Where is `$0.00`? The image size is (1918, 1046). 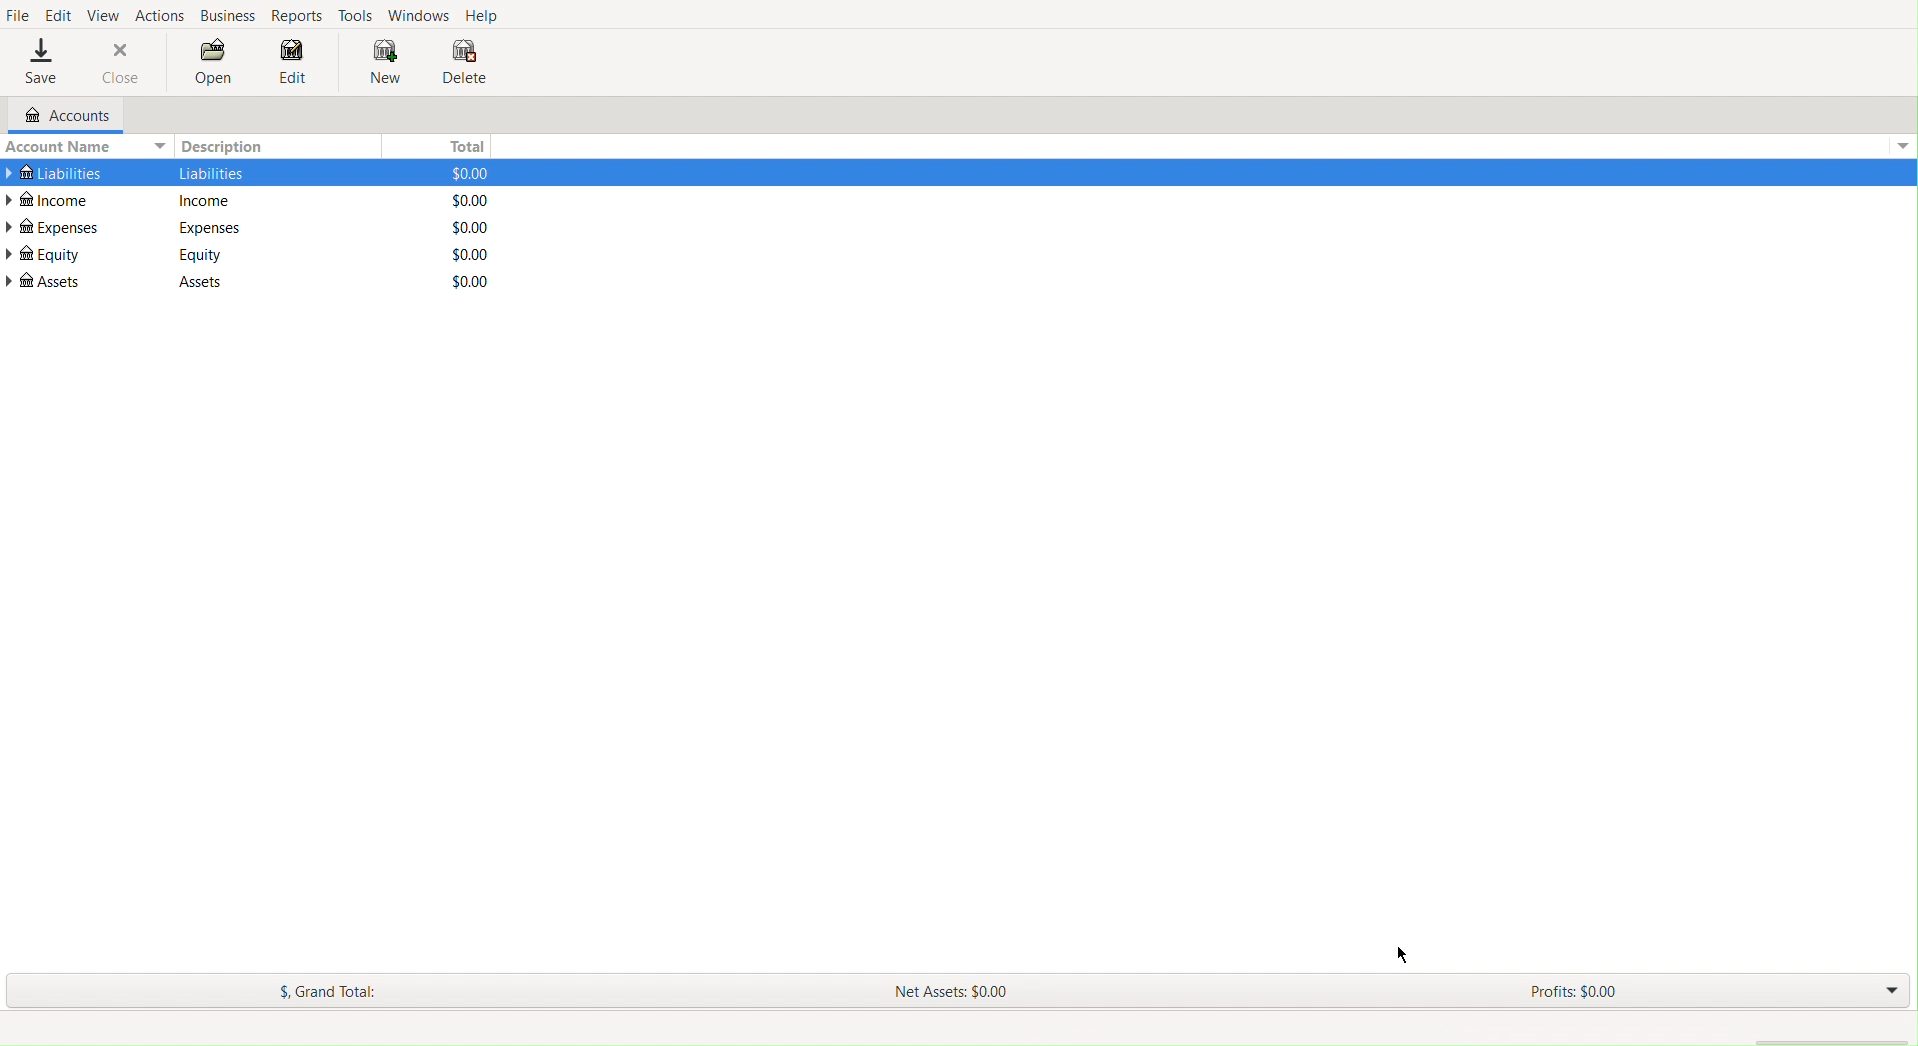
$0.00 is located at coordinates (461, 172).